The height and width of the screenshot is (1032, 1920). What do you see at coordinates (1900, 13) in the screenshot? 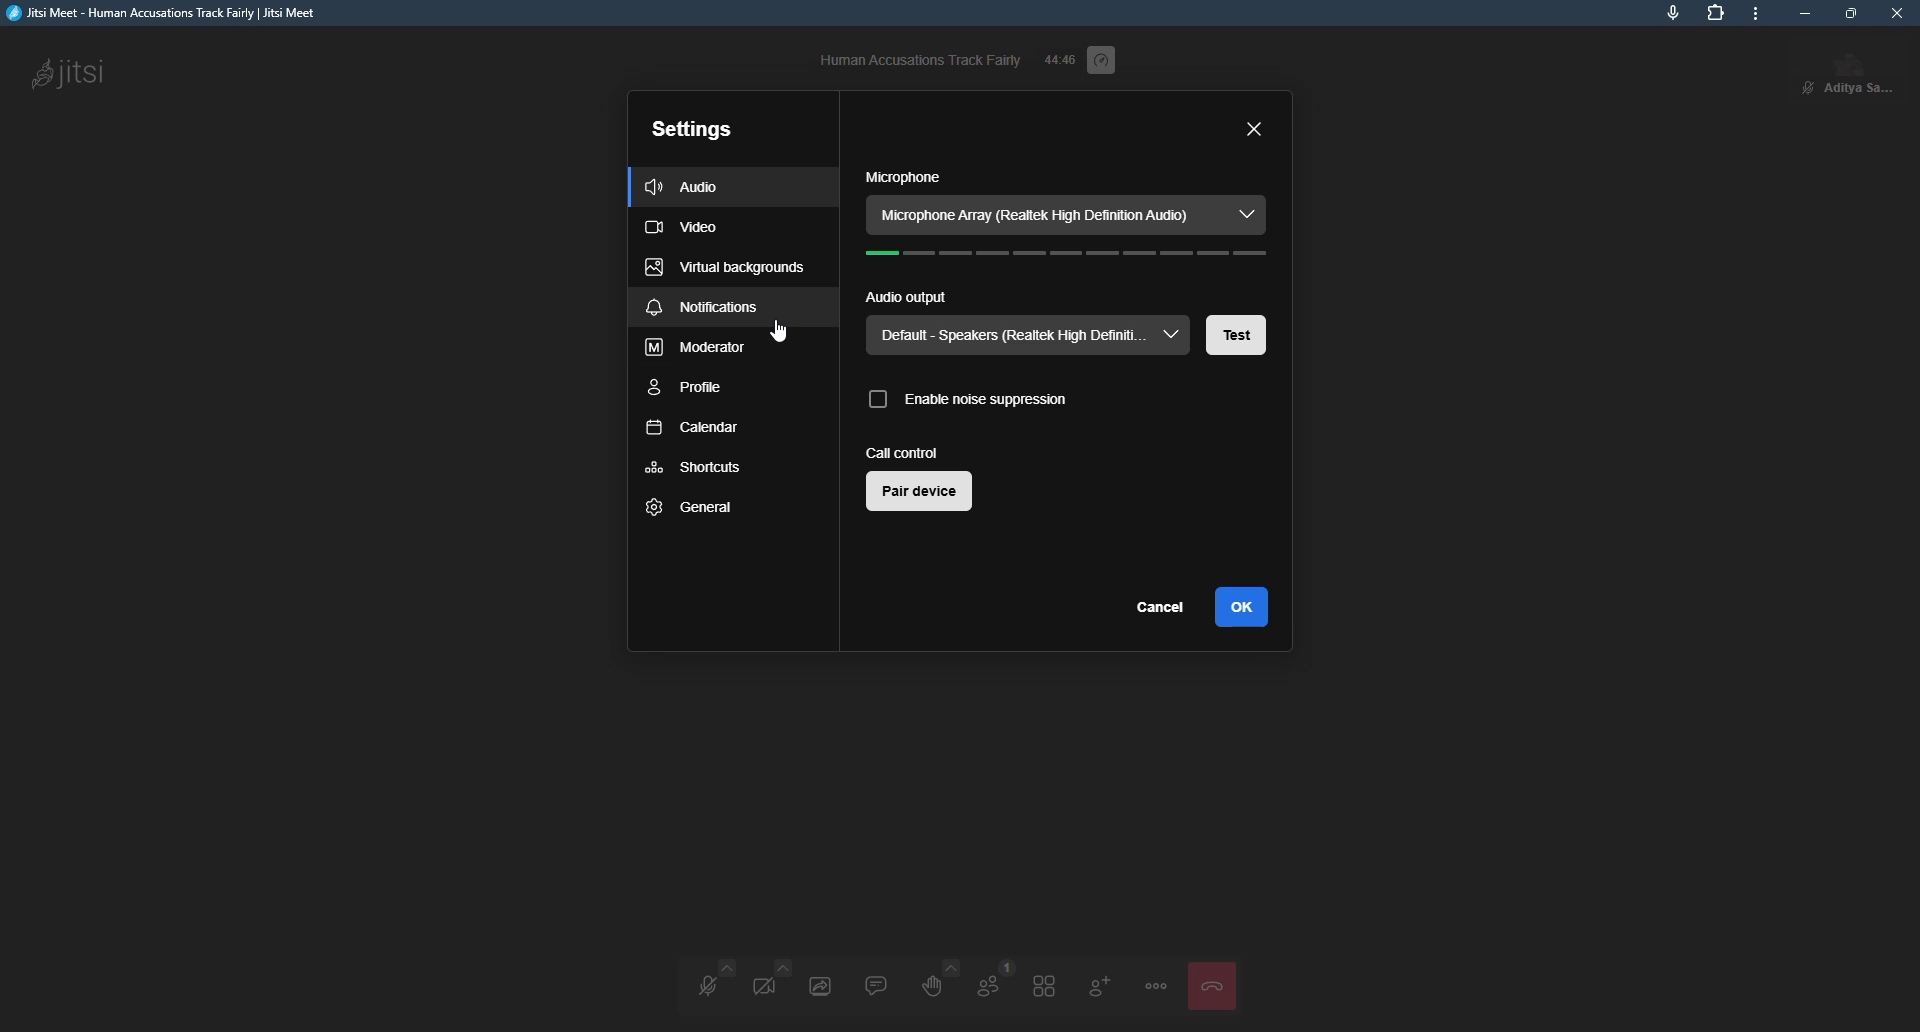
I see `close` at bounding box center [1900, 13].